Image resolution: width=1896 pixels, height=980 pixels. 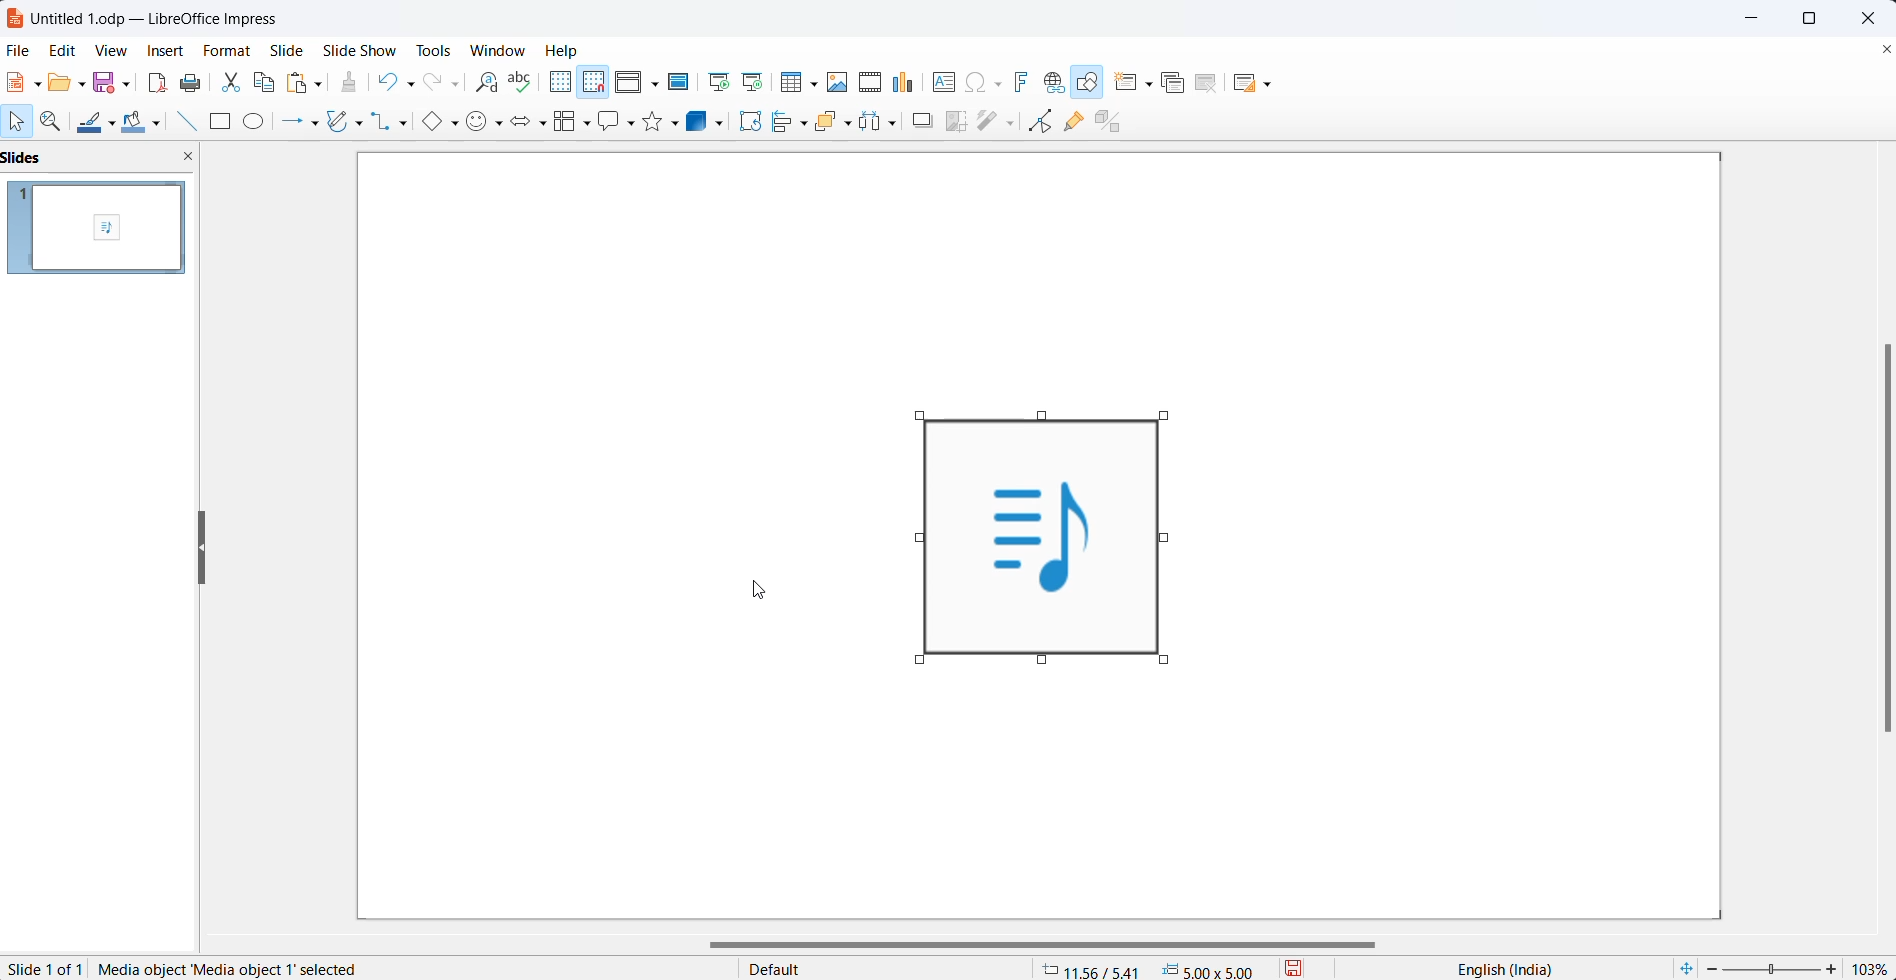 What do you see at coordinates (1871, 967) in the screenshot?
I see `zoom percentage` at bounding box center [1871, 967].